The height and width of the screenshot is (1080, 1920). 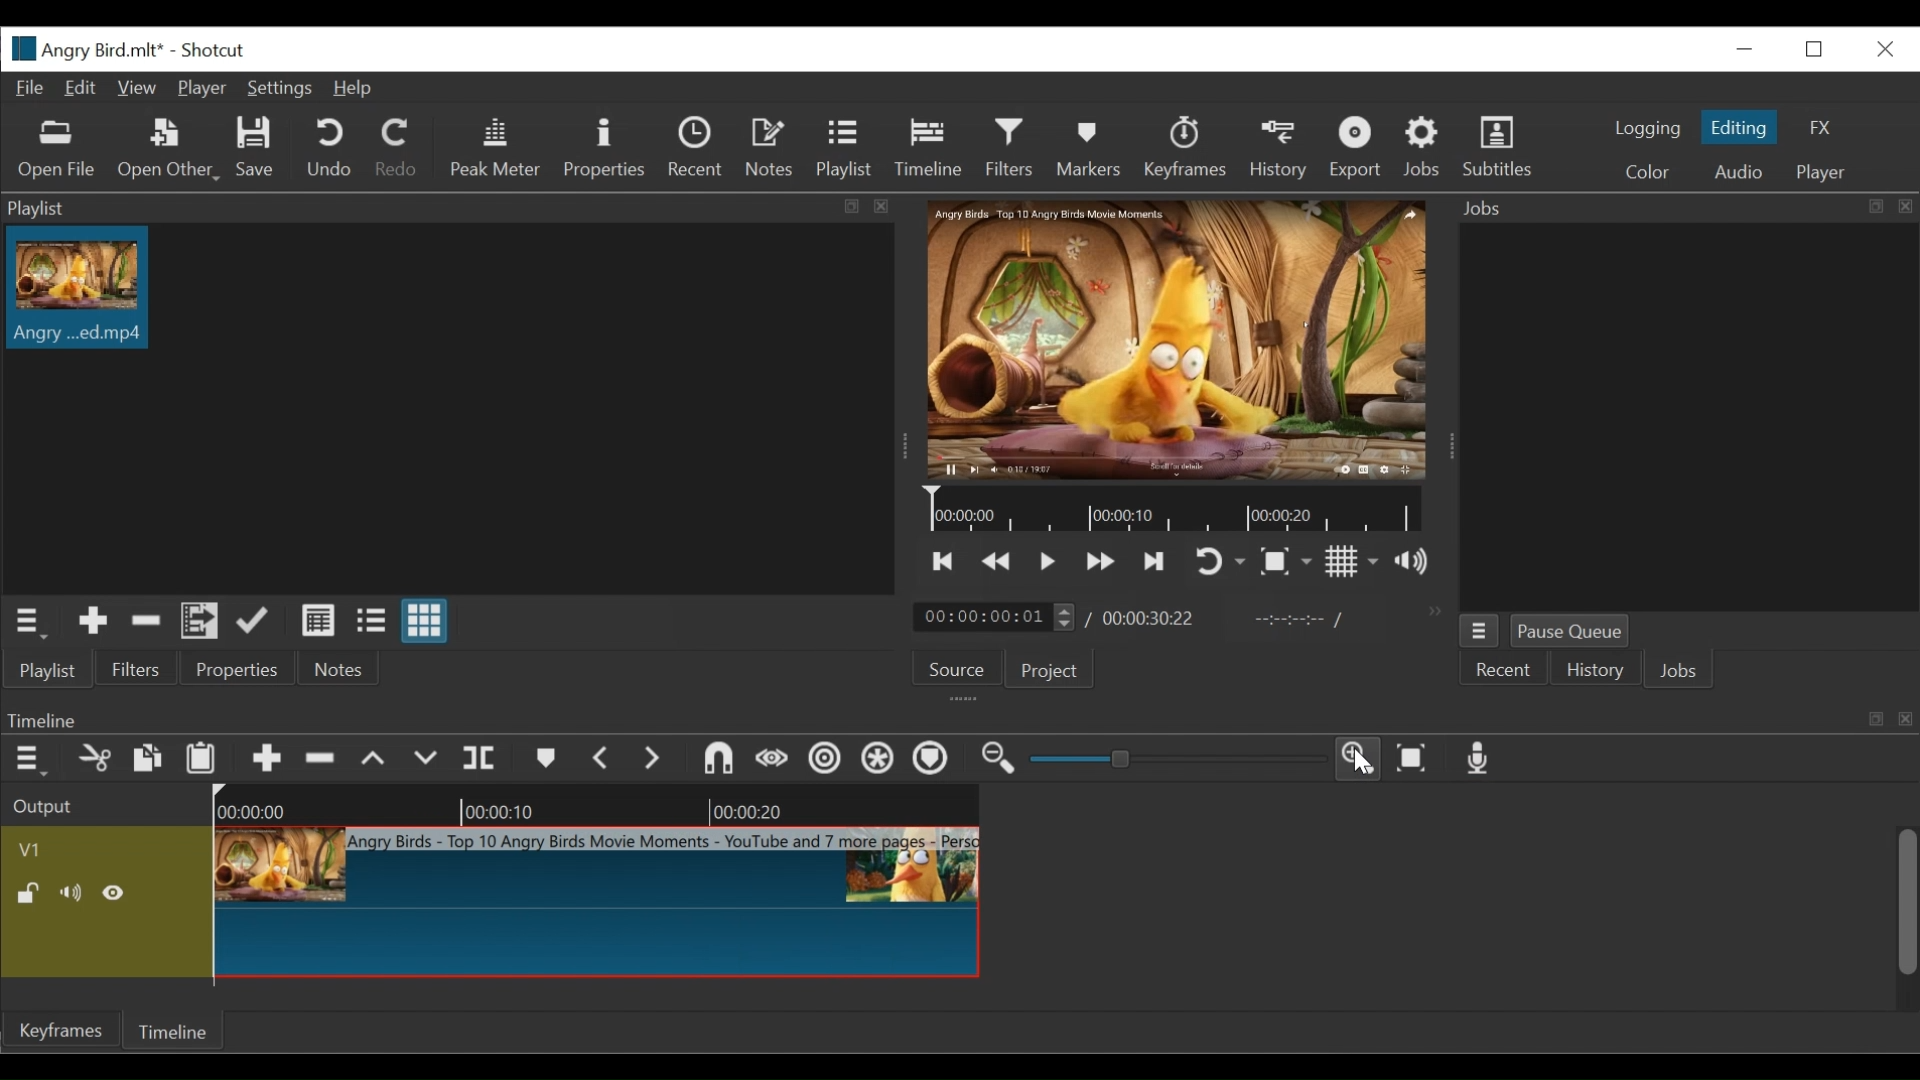 What do you see at coordinates (1821, 127) in the screenshot?
I see `FX` at bounding box center [1821, 127].